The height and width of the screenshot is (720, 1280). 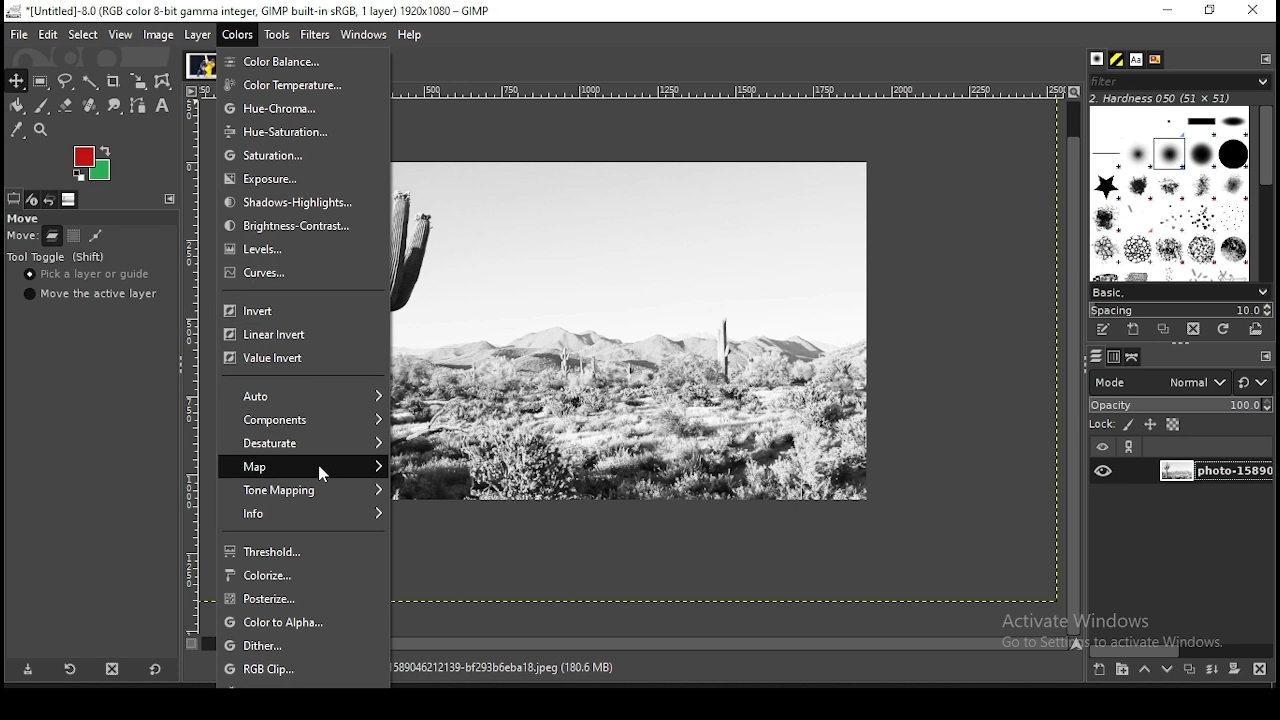 What do you see at coordinates (412, 36) in the screenshot?
I see `help` at bounding box center [412, 36].